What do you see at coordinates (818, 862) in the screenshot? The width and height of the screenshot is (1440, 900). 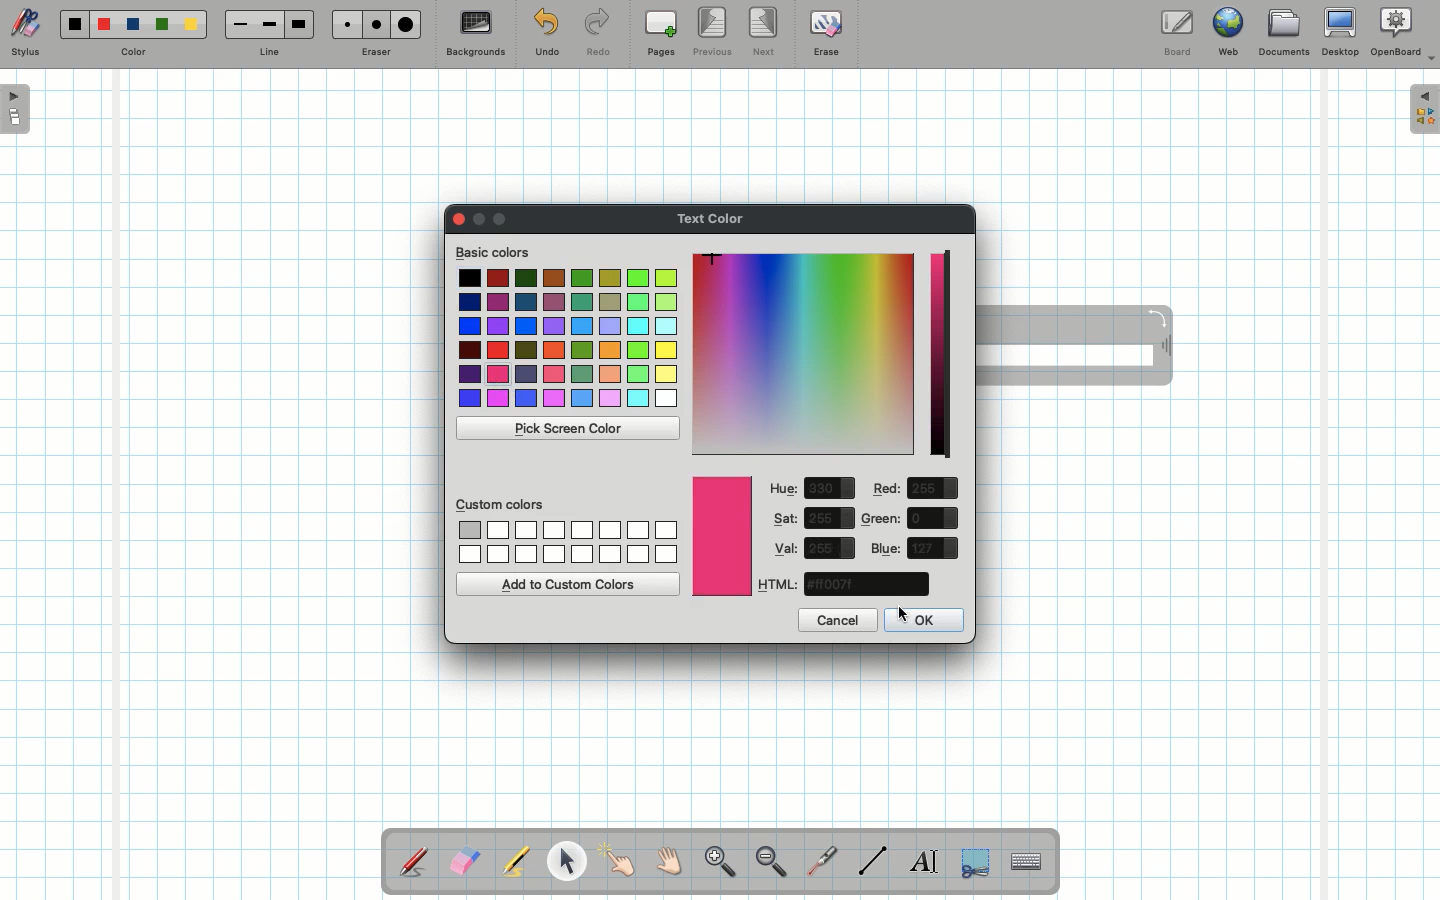 I see `Laser pointer` at bounding box center [818, 862].